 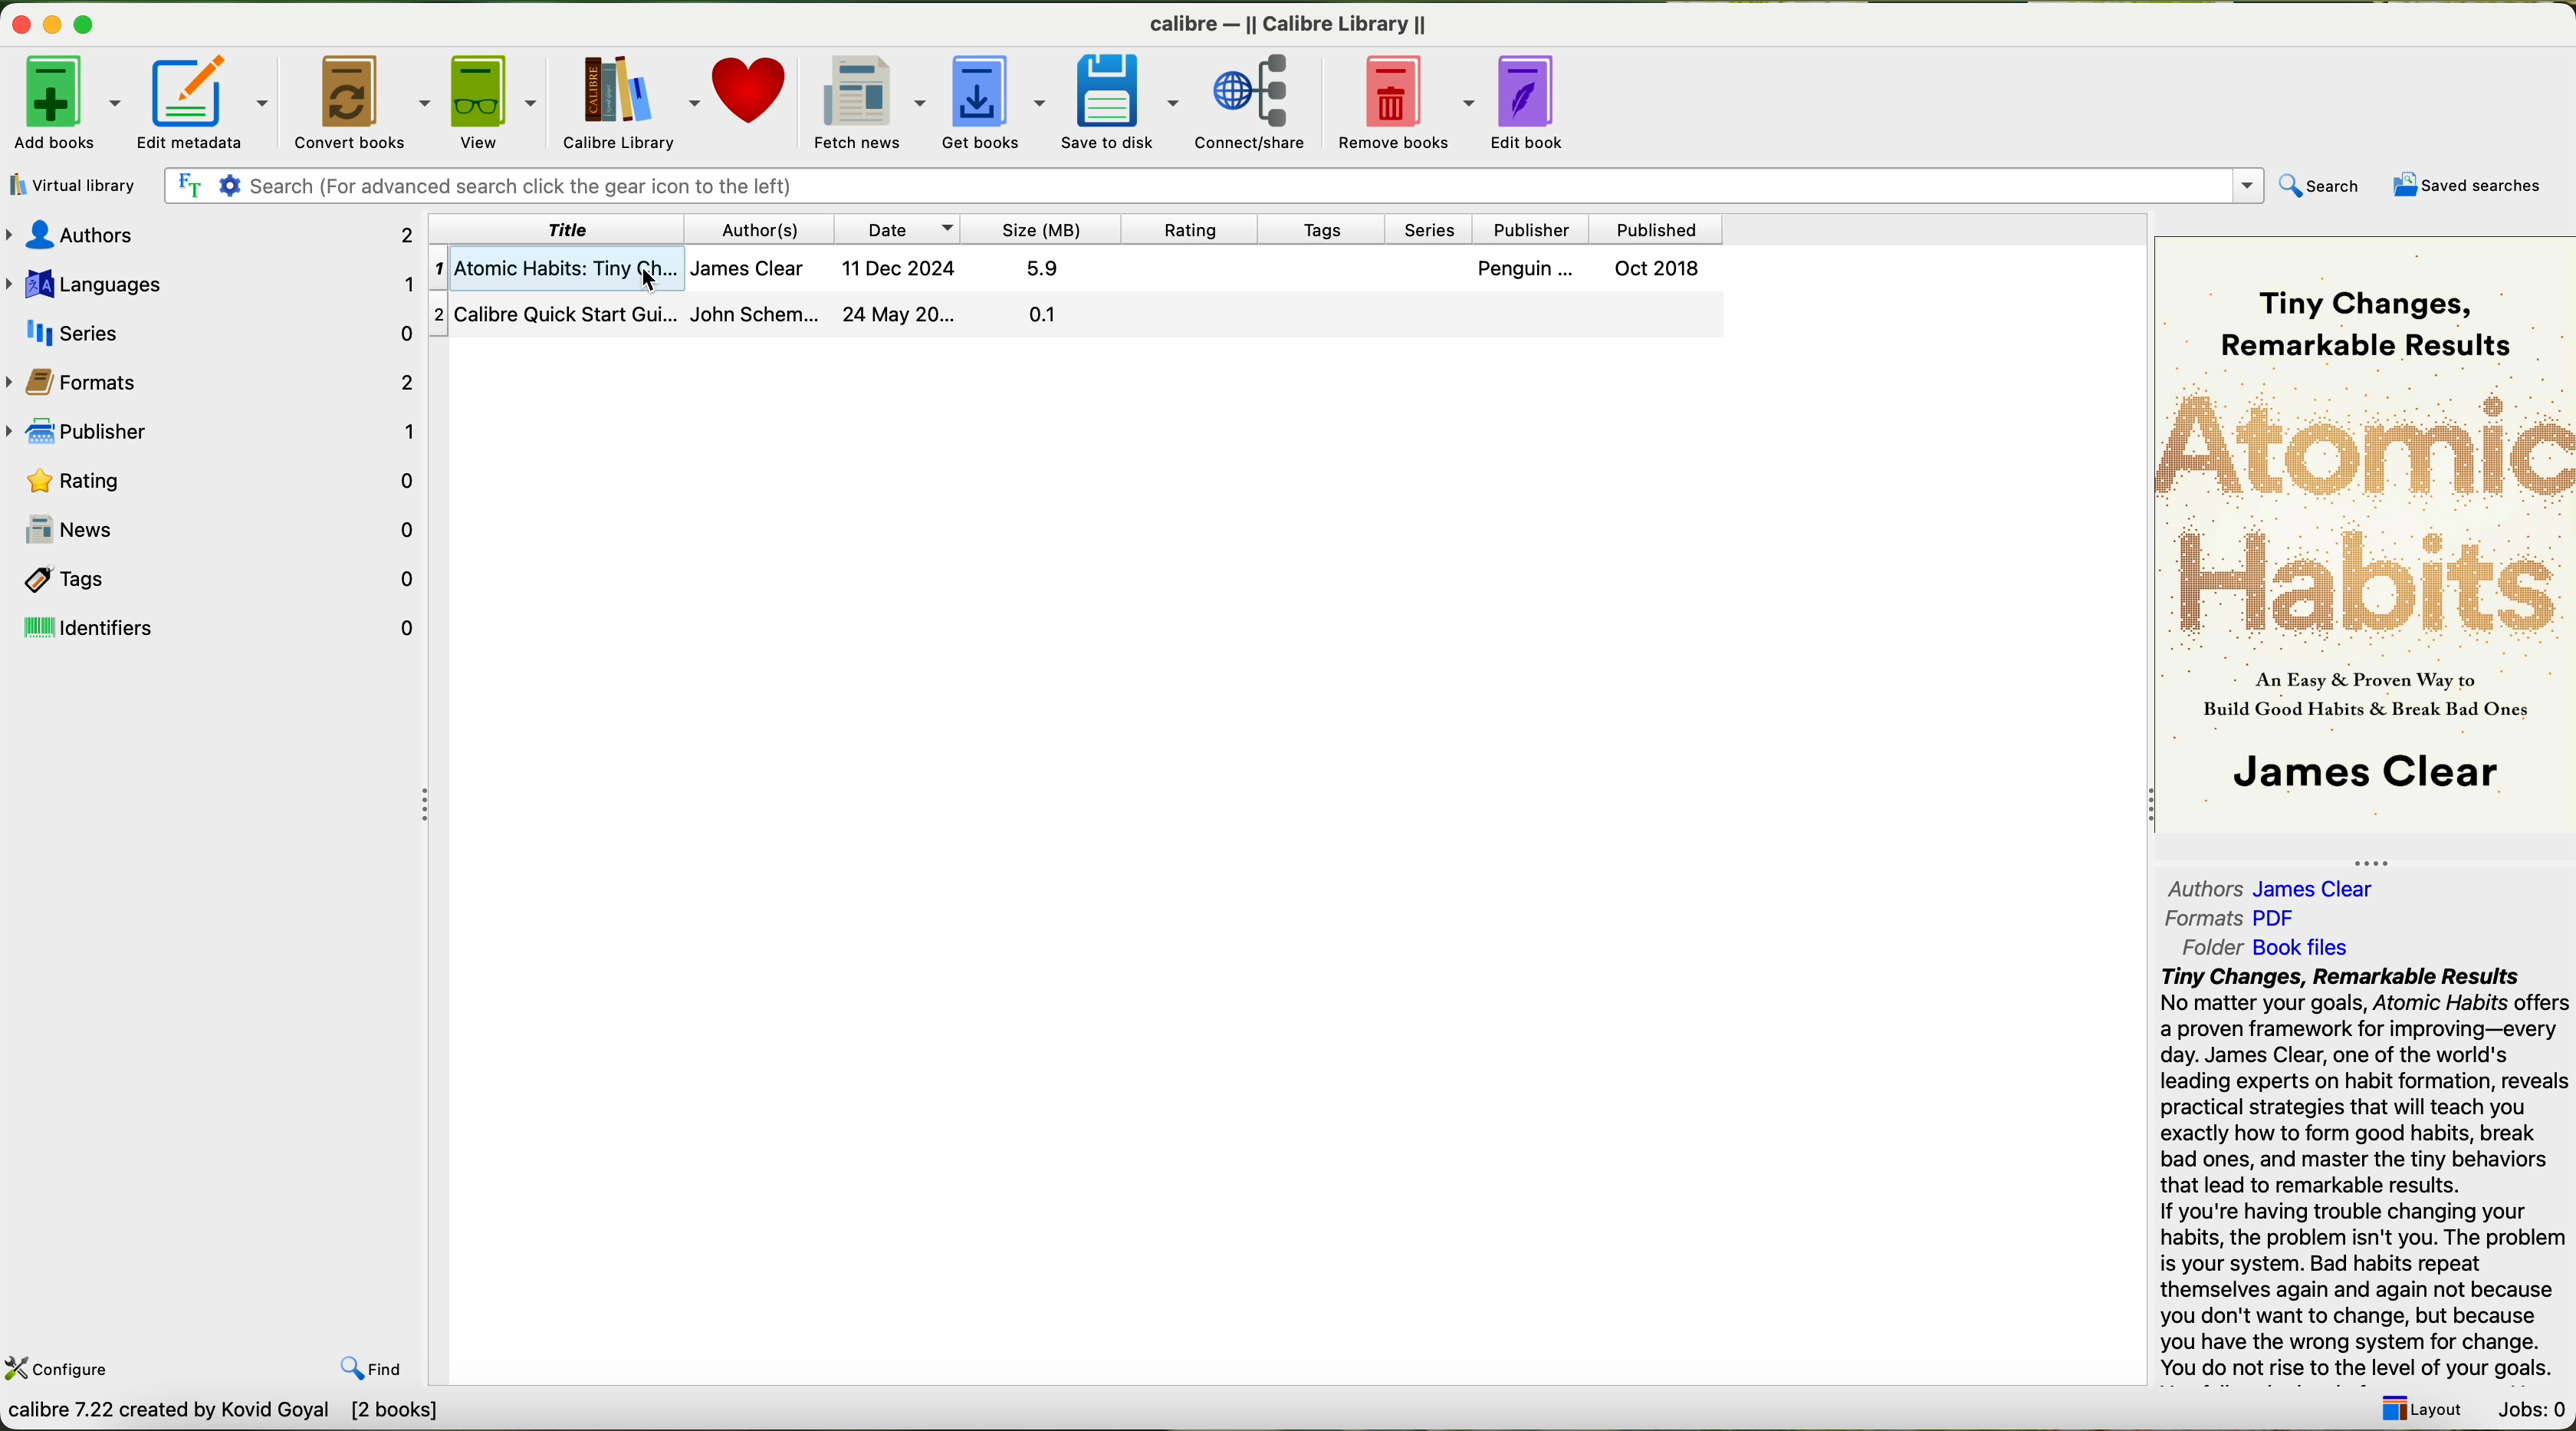 I want to click on remove books, so click(x=1399, y=104).